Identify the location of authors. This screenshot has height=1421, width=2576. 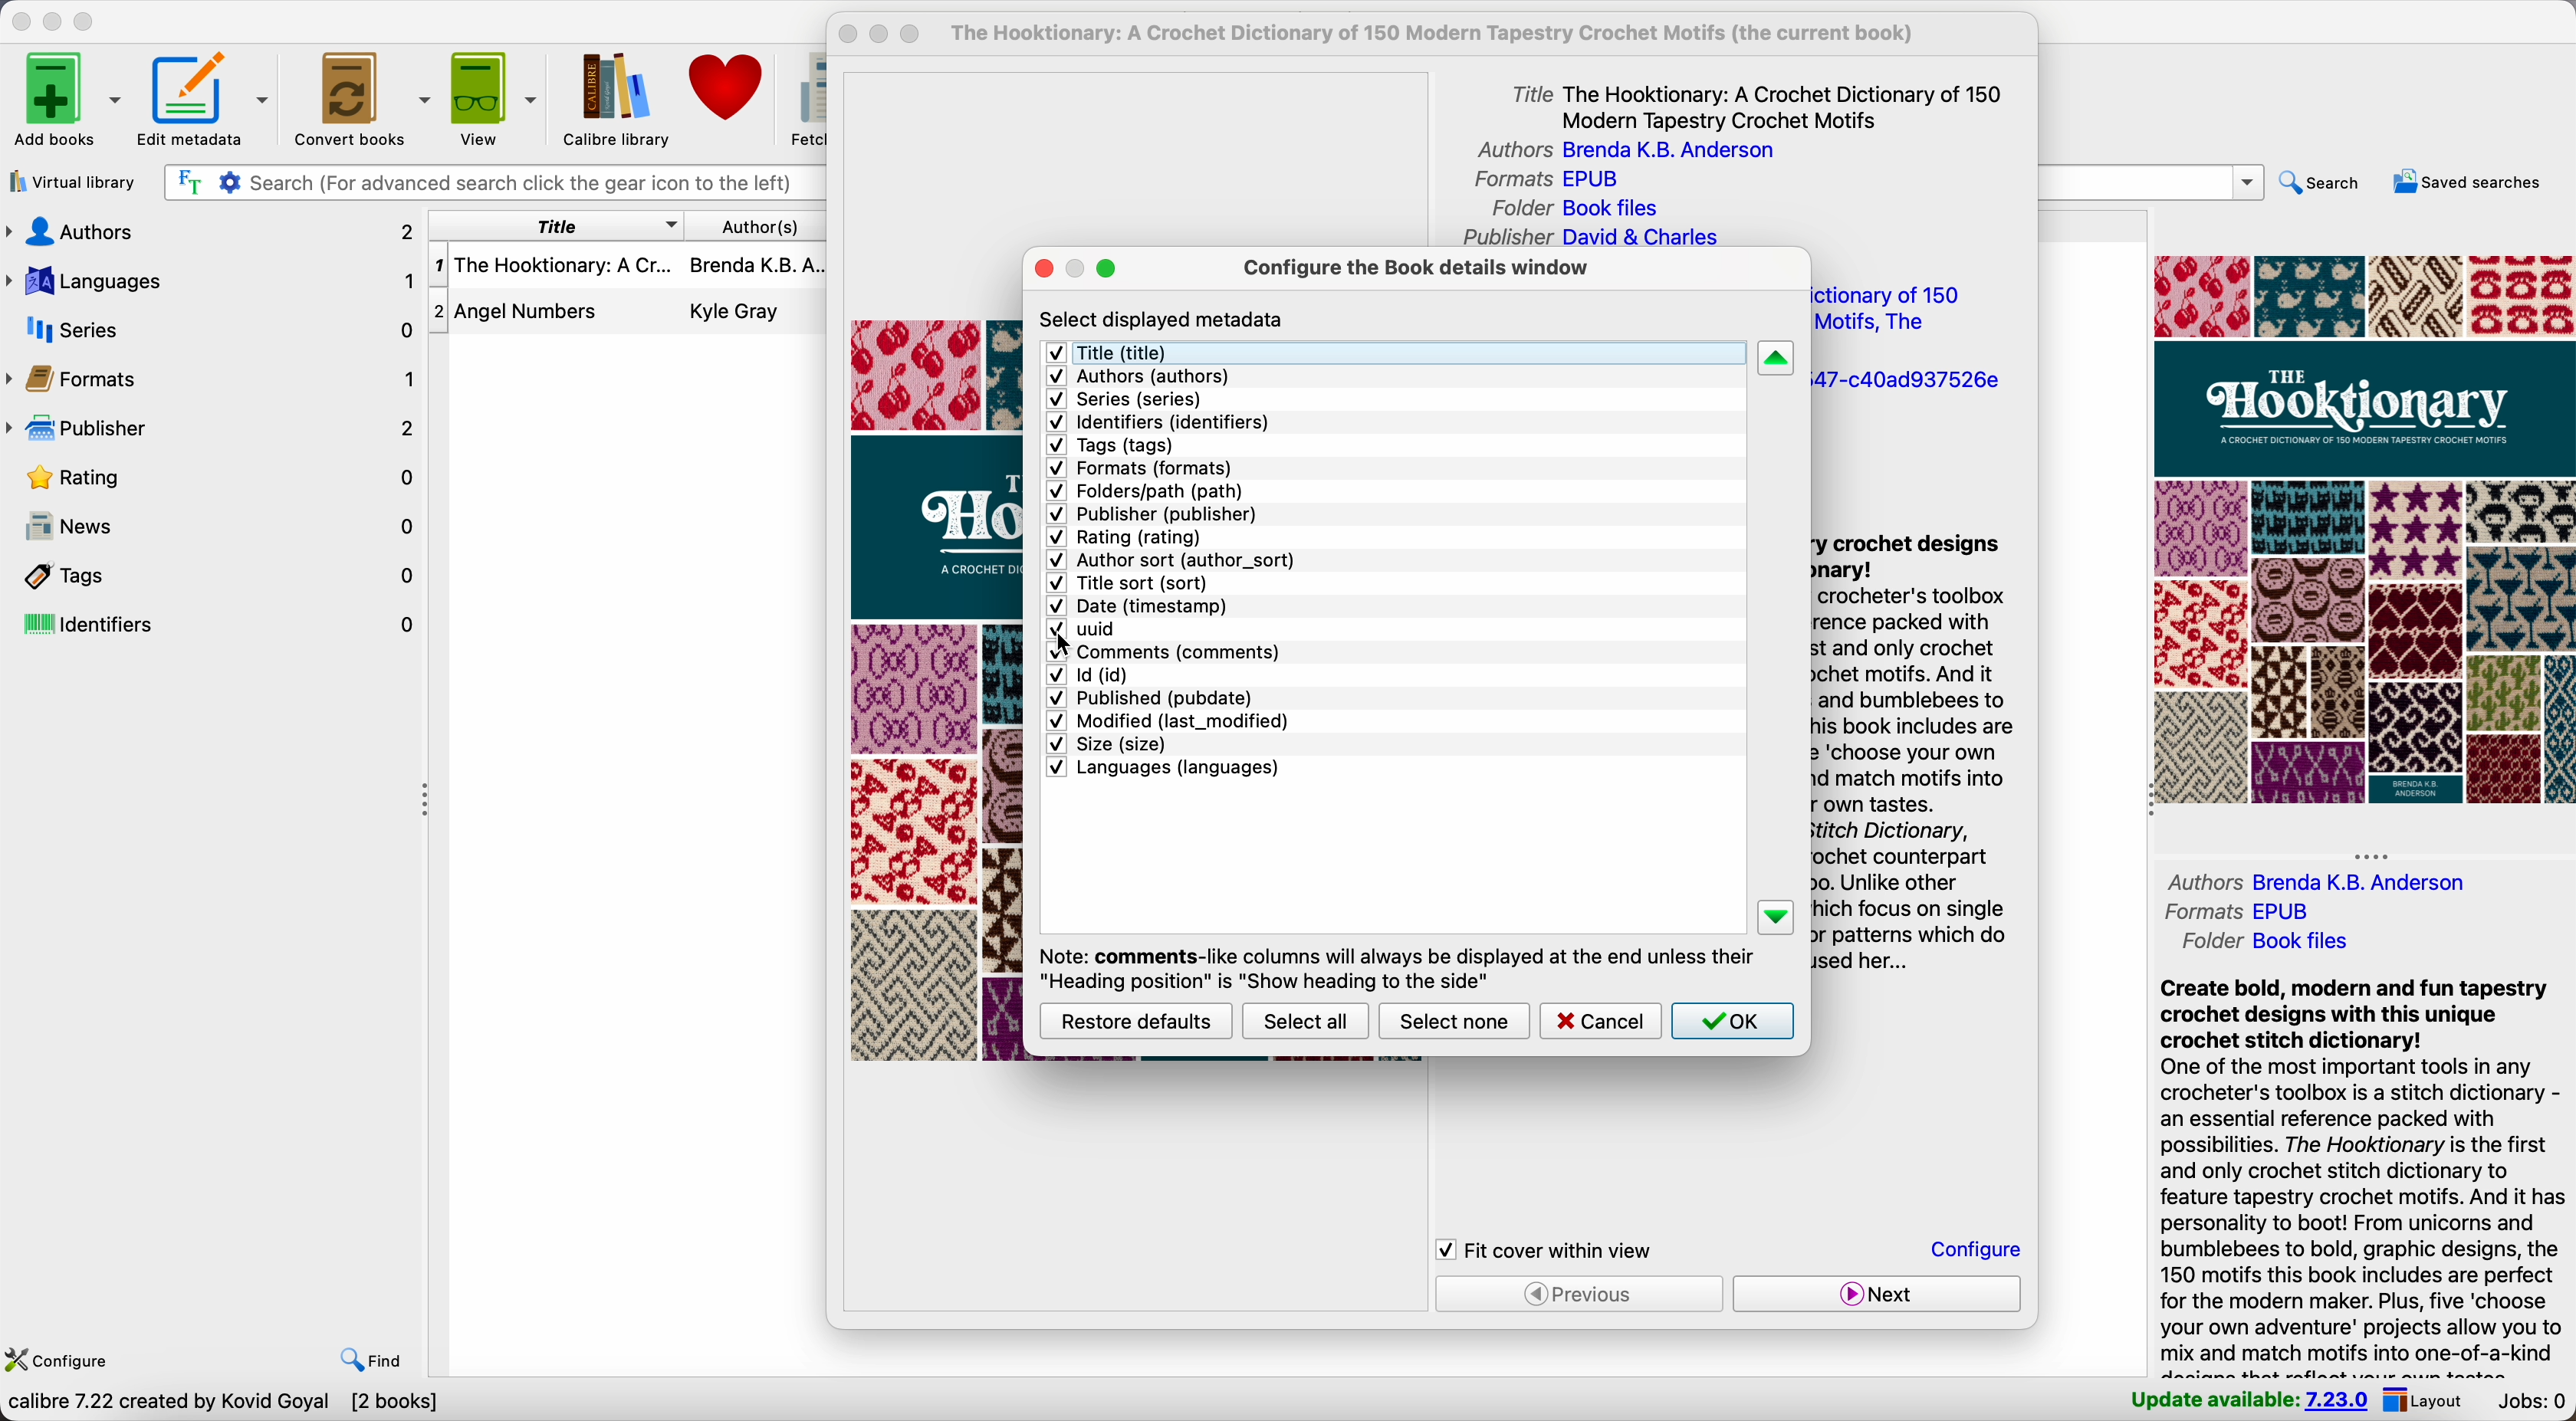
(213, 231).